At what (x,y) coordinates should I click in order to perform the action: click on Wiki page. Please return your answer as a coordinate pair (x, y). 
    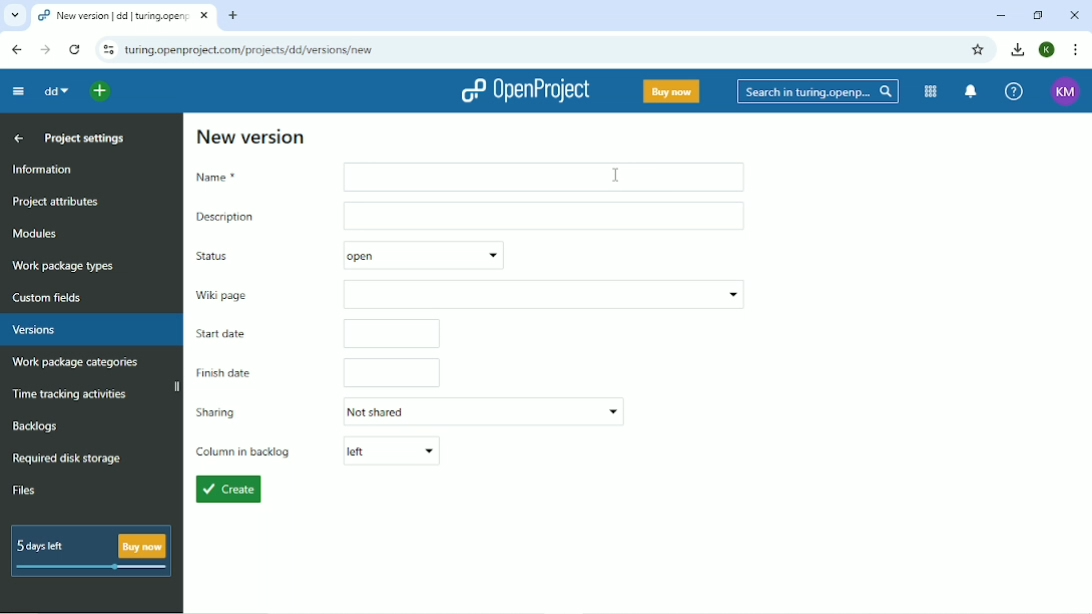
    Looking at the image, I should click on (468, 294).